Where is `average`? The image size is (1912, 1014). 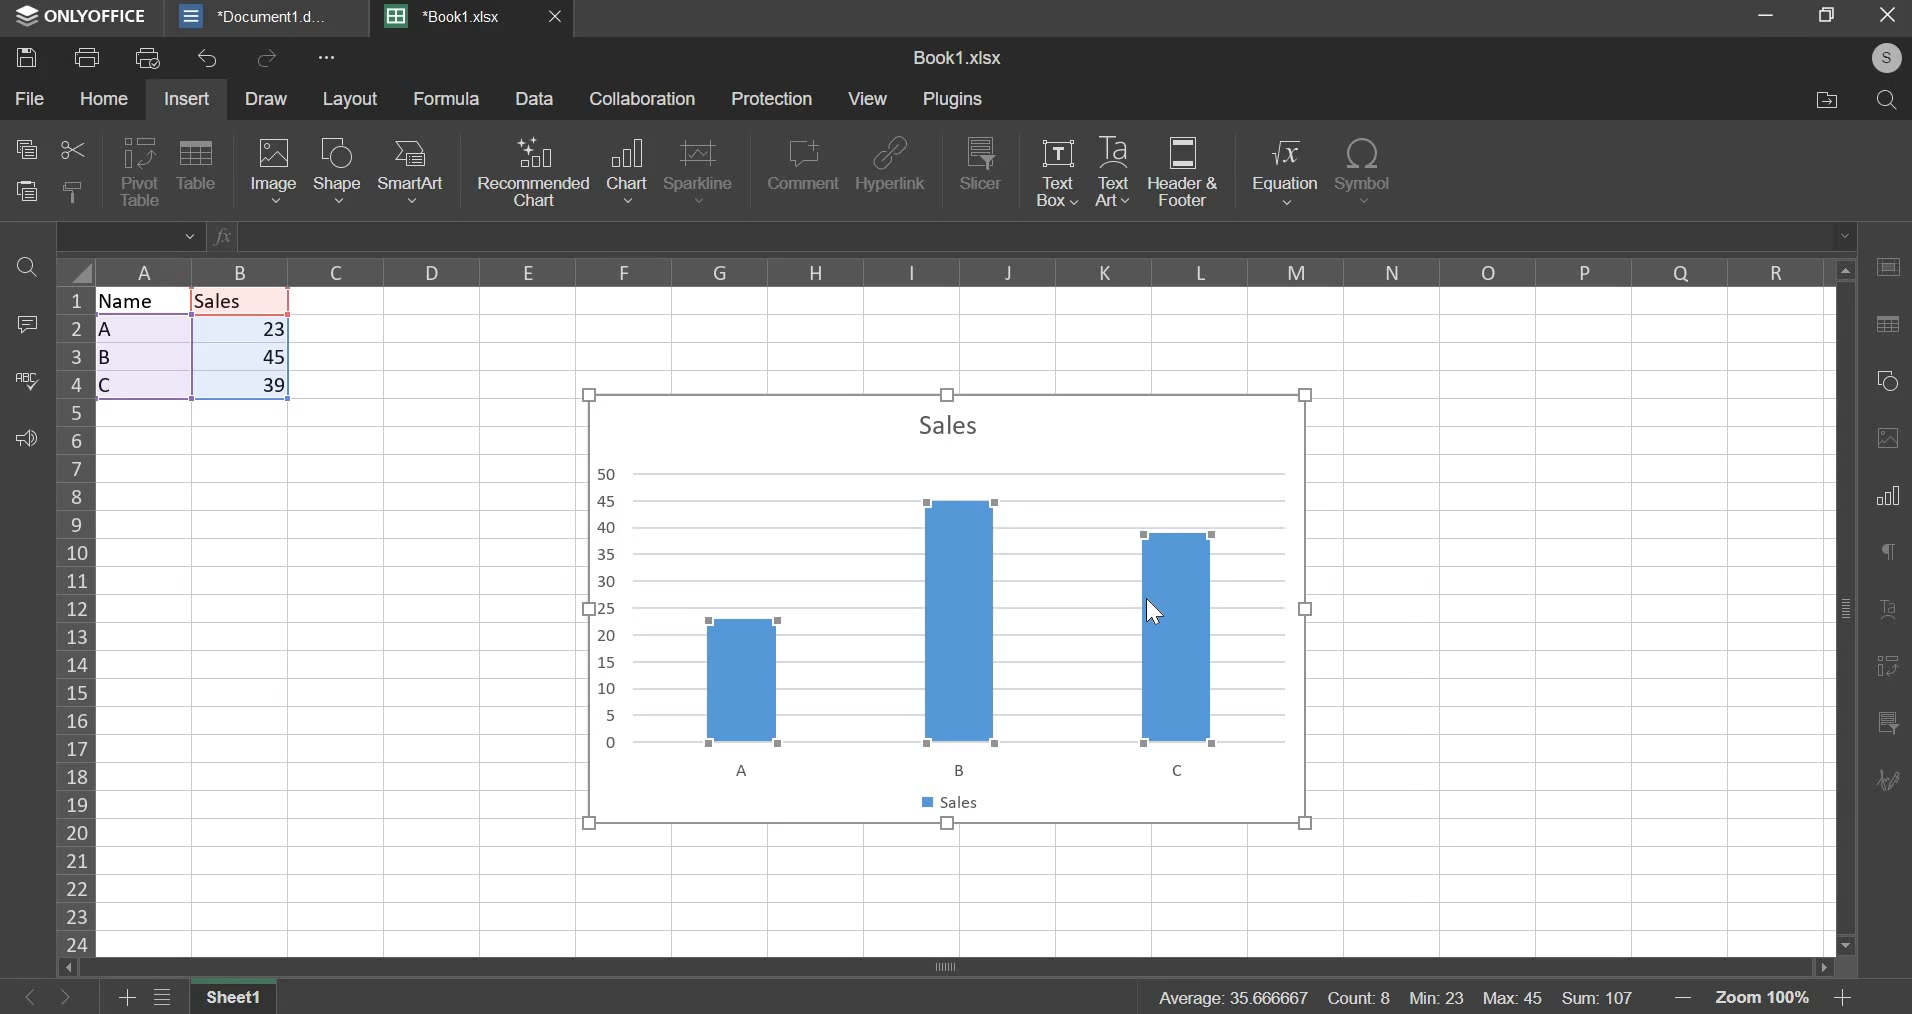
average is located at coordinates (1236, 994).